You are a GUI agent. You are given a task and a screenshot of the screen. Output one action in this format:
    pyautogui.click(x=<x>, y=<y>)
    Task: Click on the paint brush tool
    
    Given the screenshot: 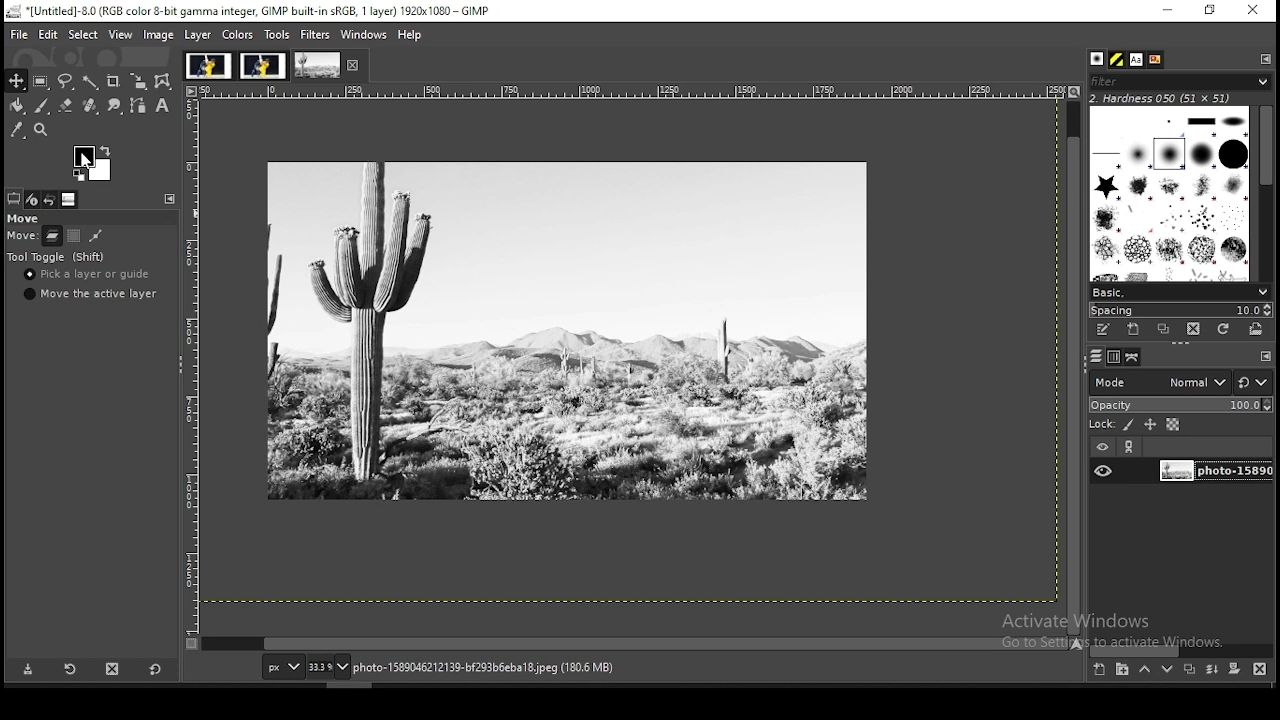 What is the action you would take?
    pyautogui.click(x=43, y=106)
    